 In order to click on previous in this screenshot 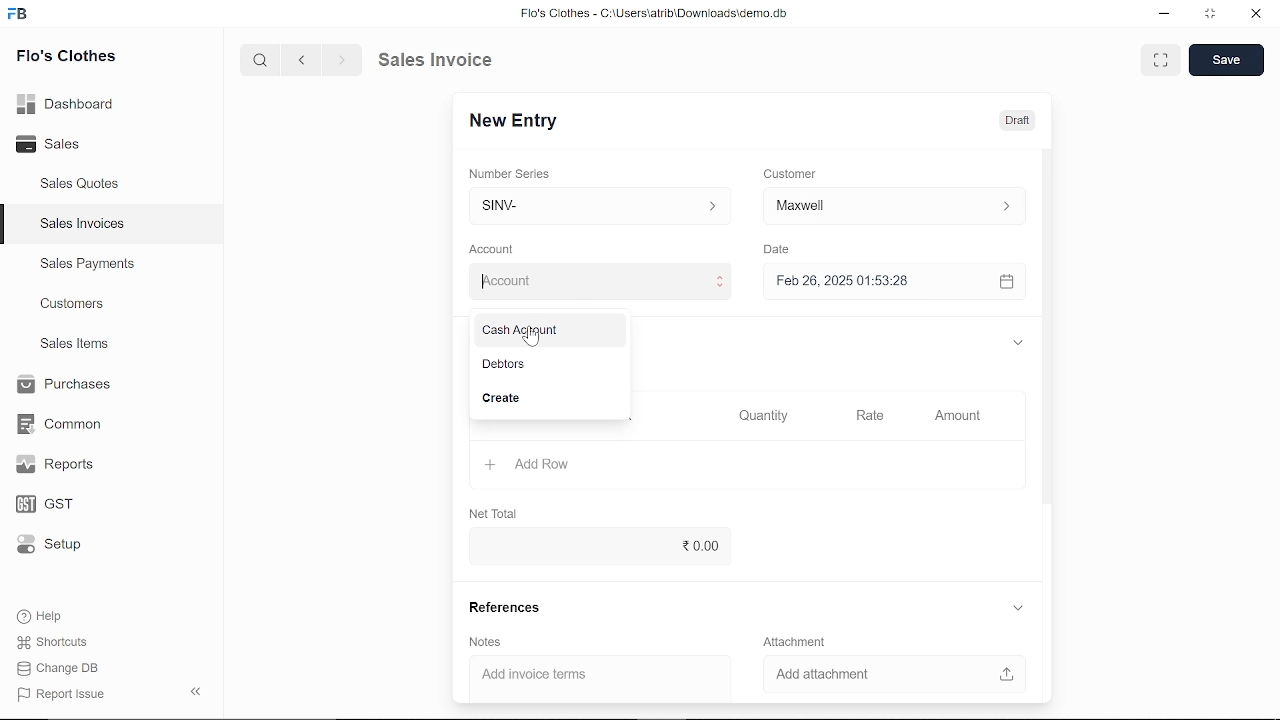, I will do `click(302, 59)`.